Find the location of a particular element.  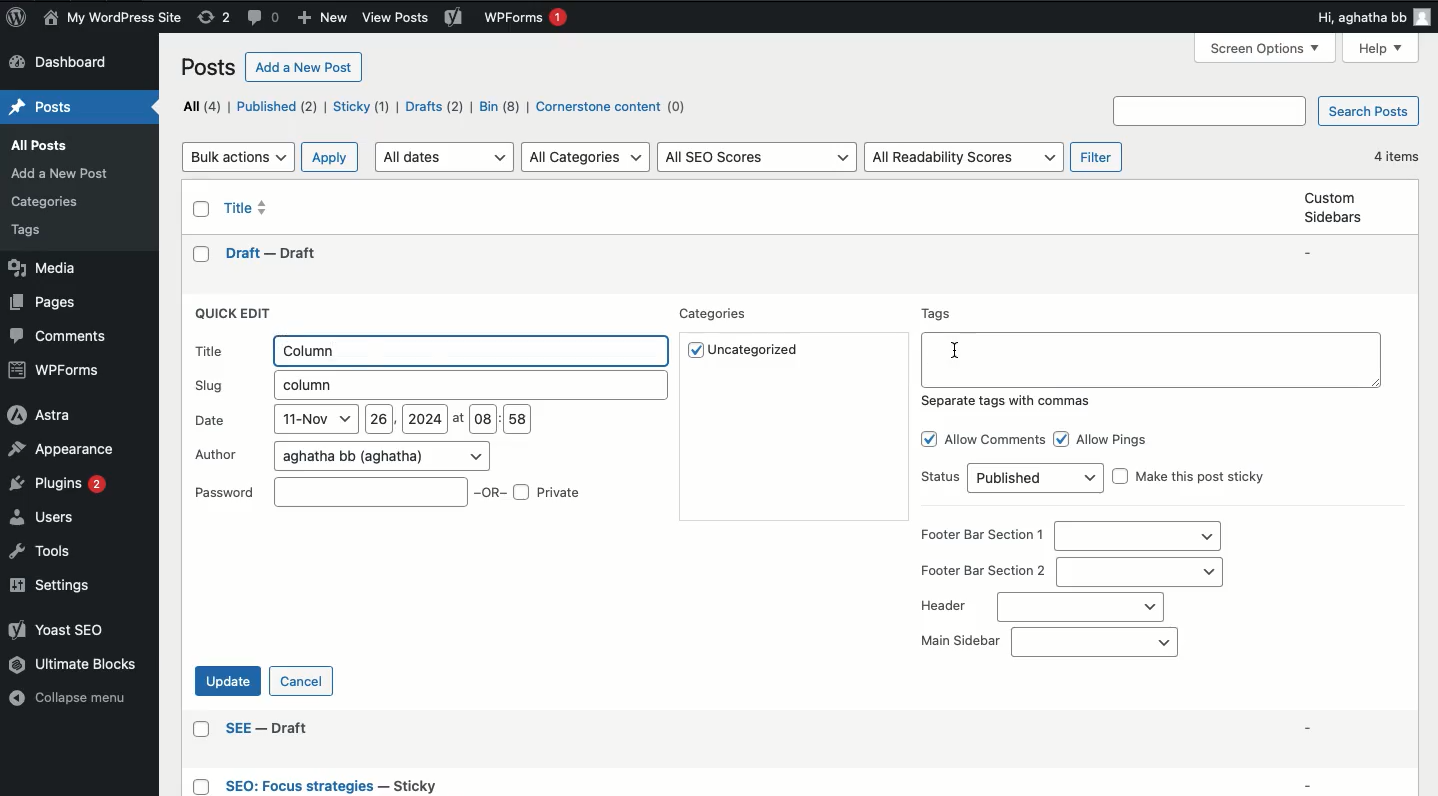

Tools is located at coordinates (48, 554).